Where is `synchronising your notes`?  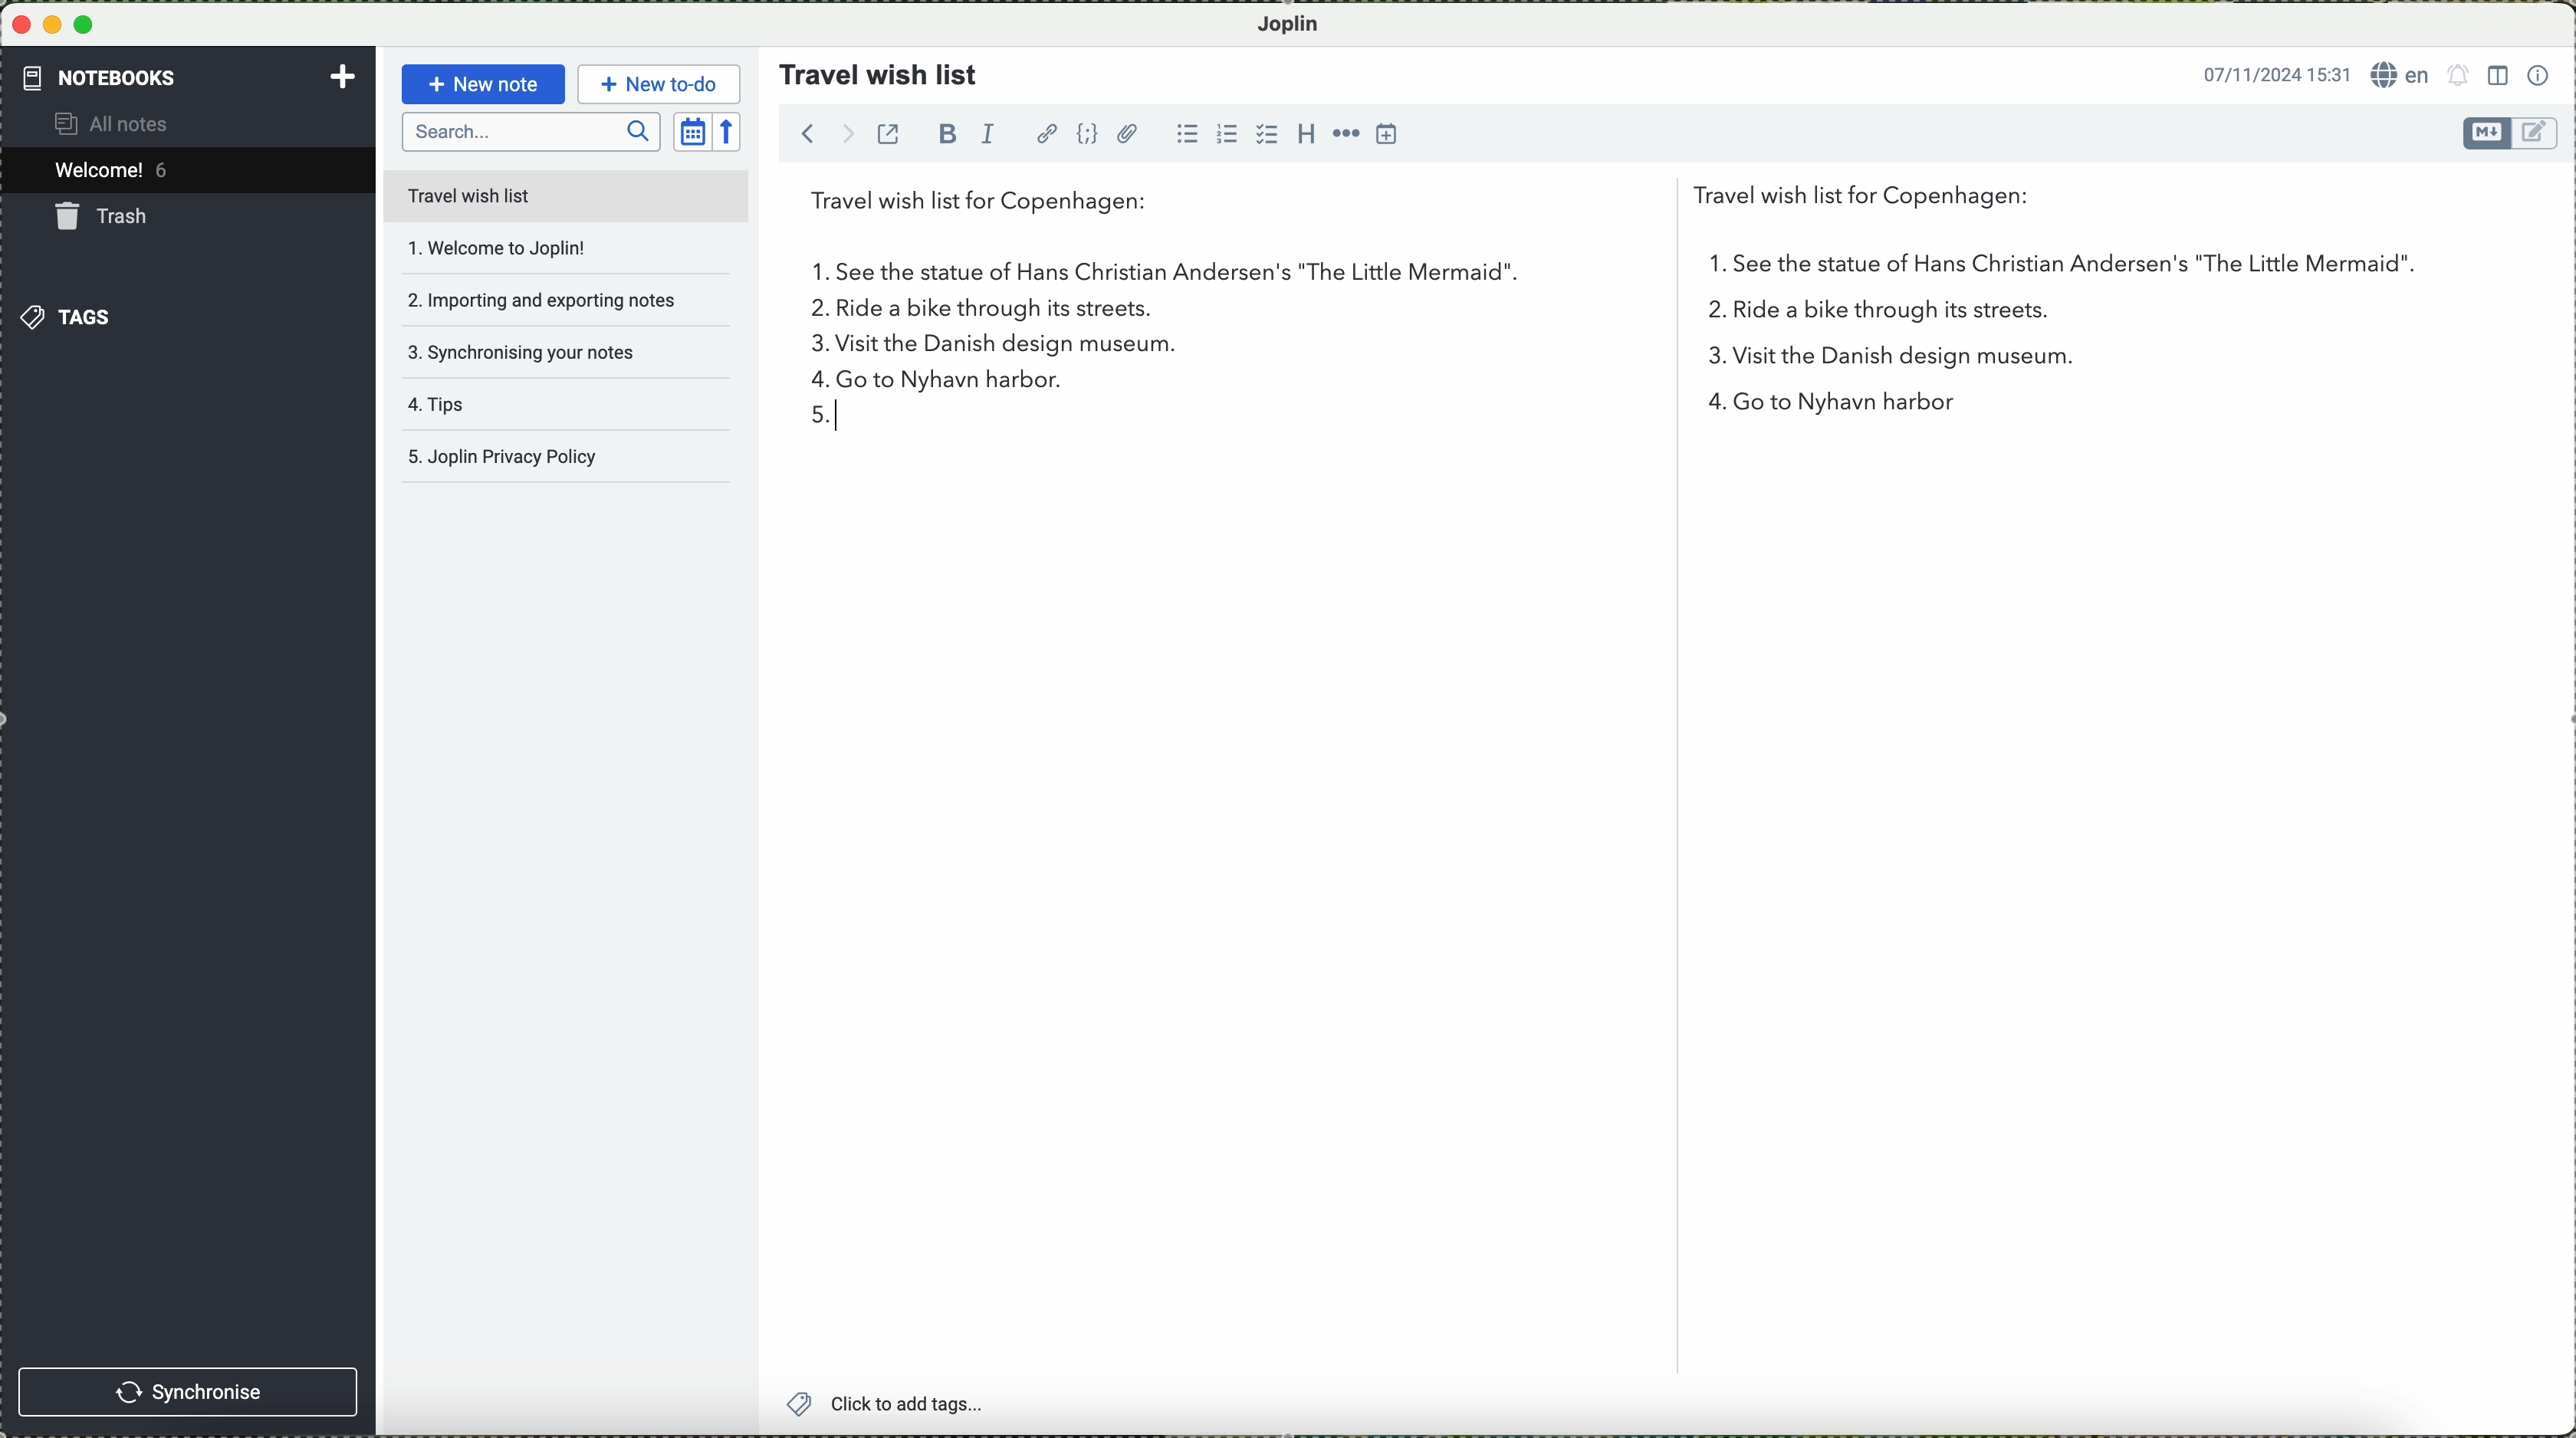 synchronising your notes is located at coordinates (538, 351).